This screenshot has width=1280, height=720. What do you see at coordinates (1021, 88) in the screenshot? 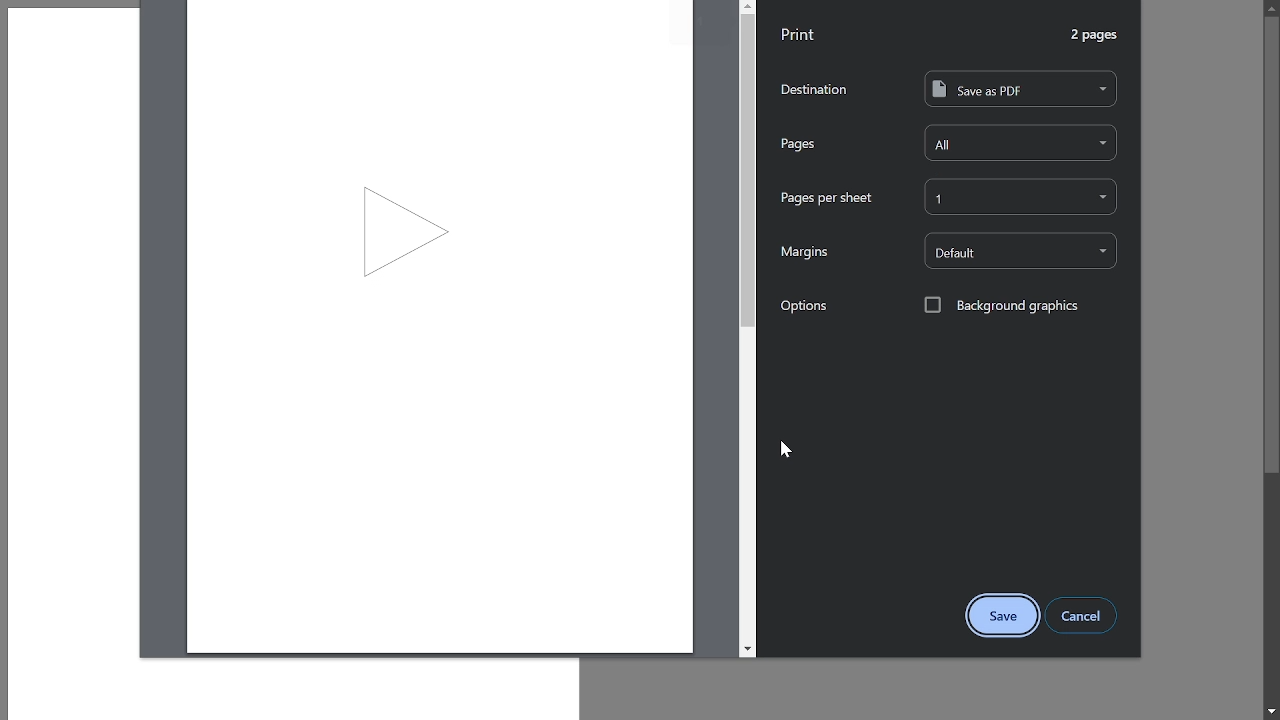
I see `Destination options` at bounding box center [1021, 88].